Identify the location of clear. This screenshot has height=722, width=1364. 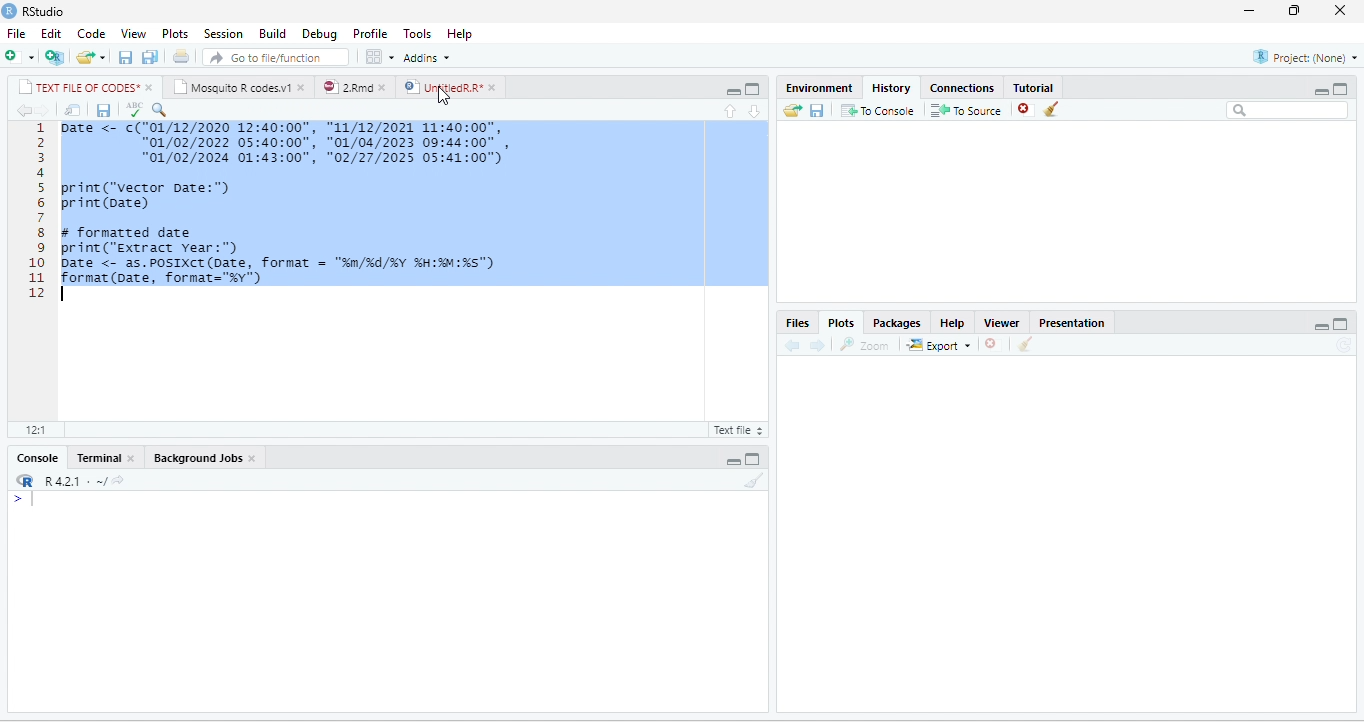
(1025, 343).